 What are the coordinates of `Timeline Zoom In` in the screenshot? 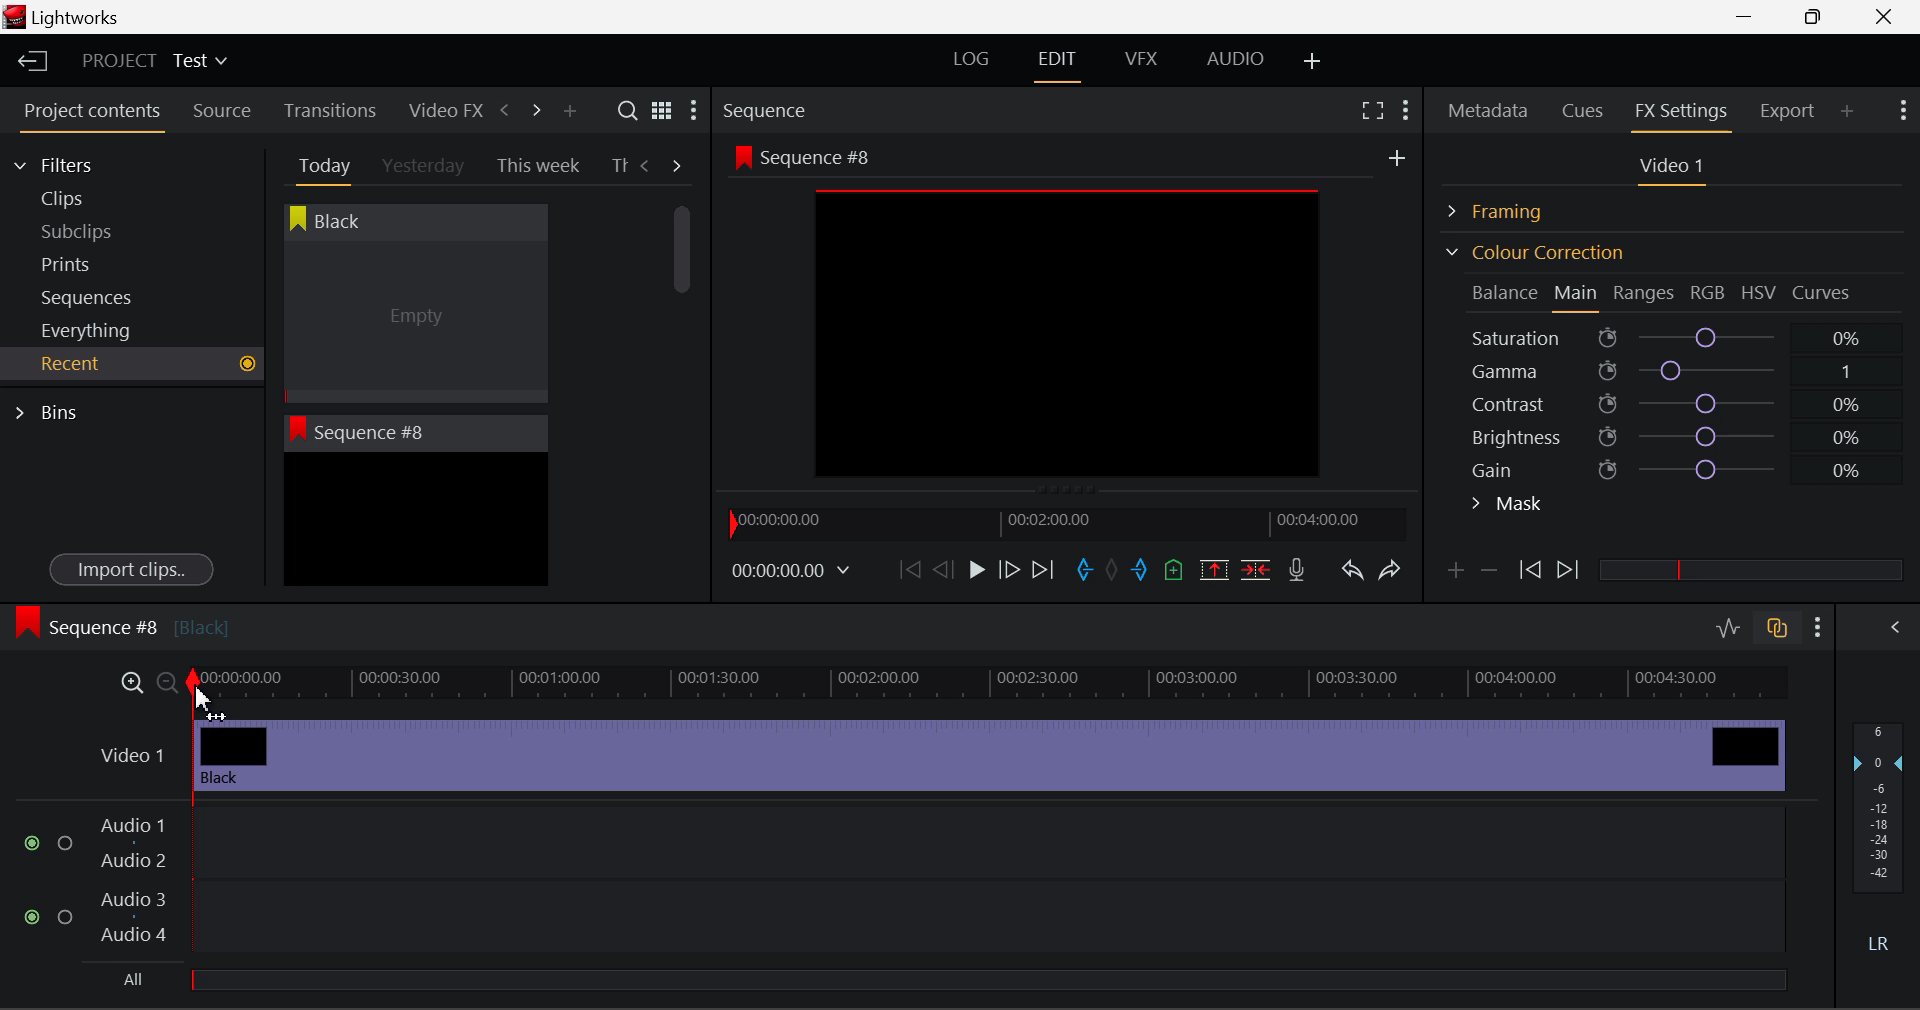 It's located at (128, 682).